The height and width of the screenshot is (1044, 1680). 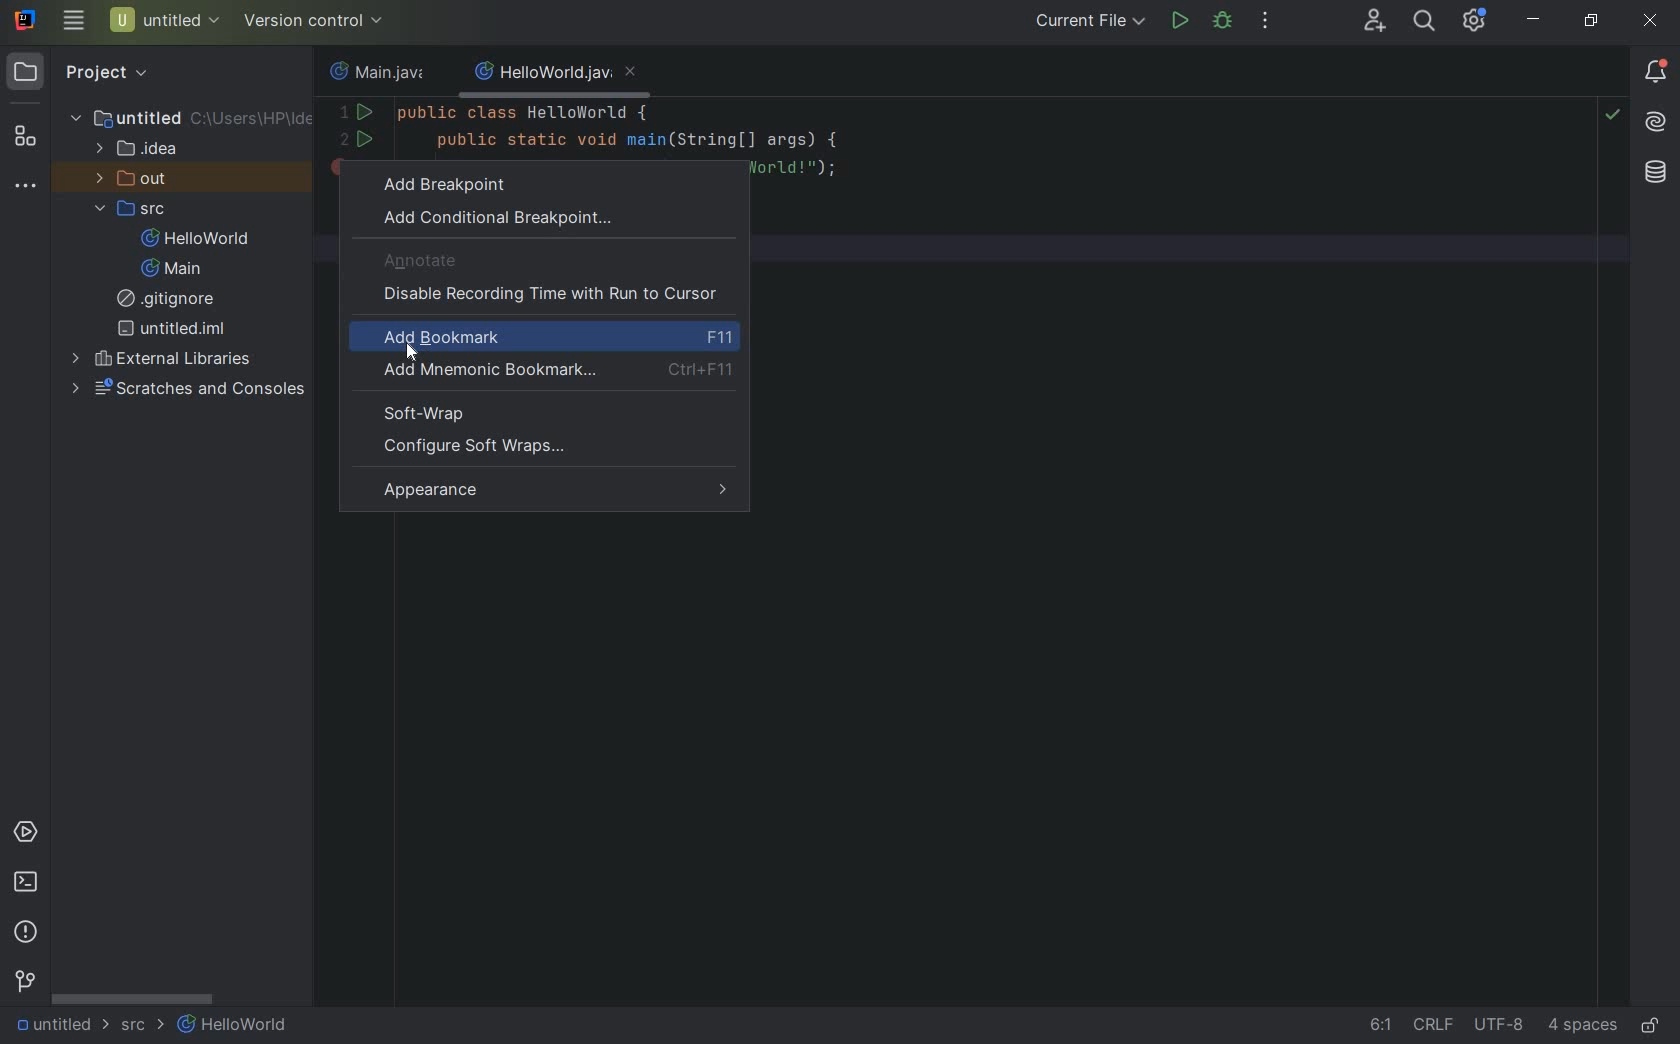 I want to click on make file read only, so click(x=1653, y=1025).